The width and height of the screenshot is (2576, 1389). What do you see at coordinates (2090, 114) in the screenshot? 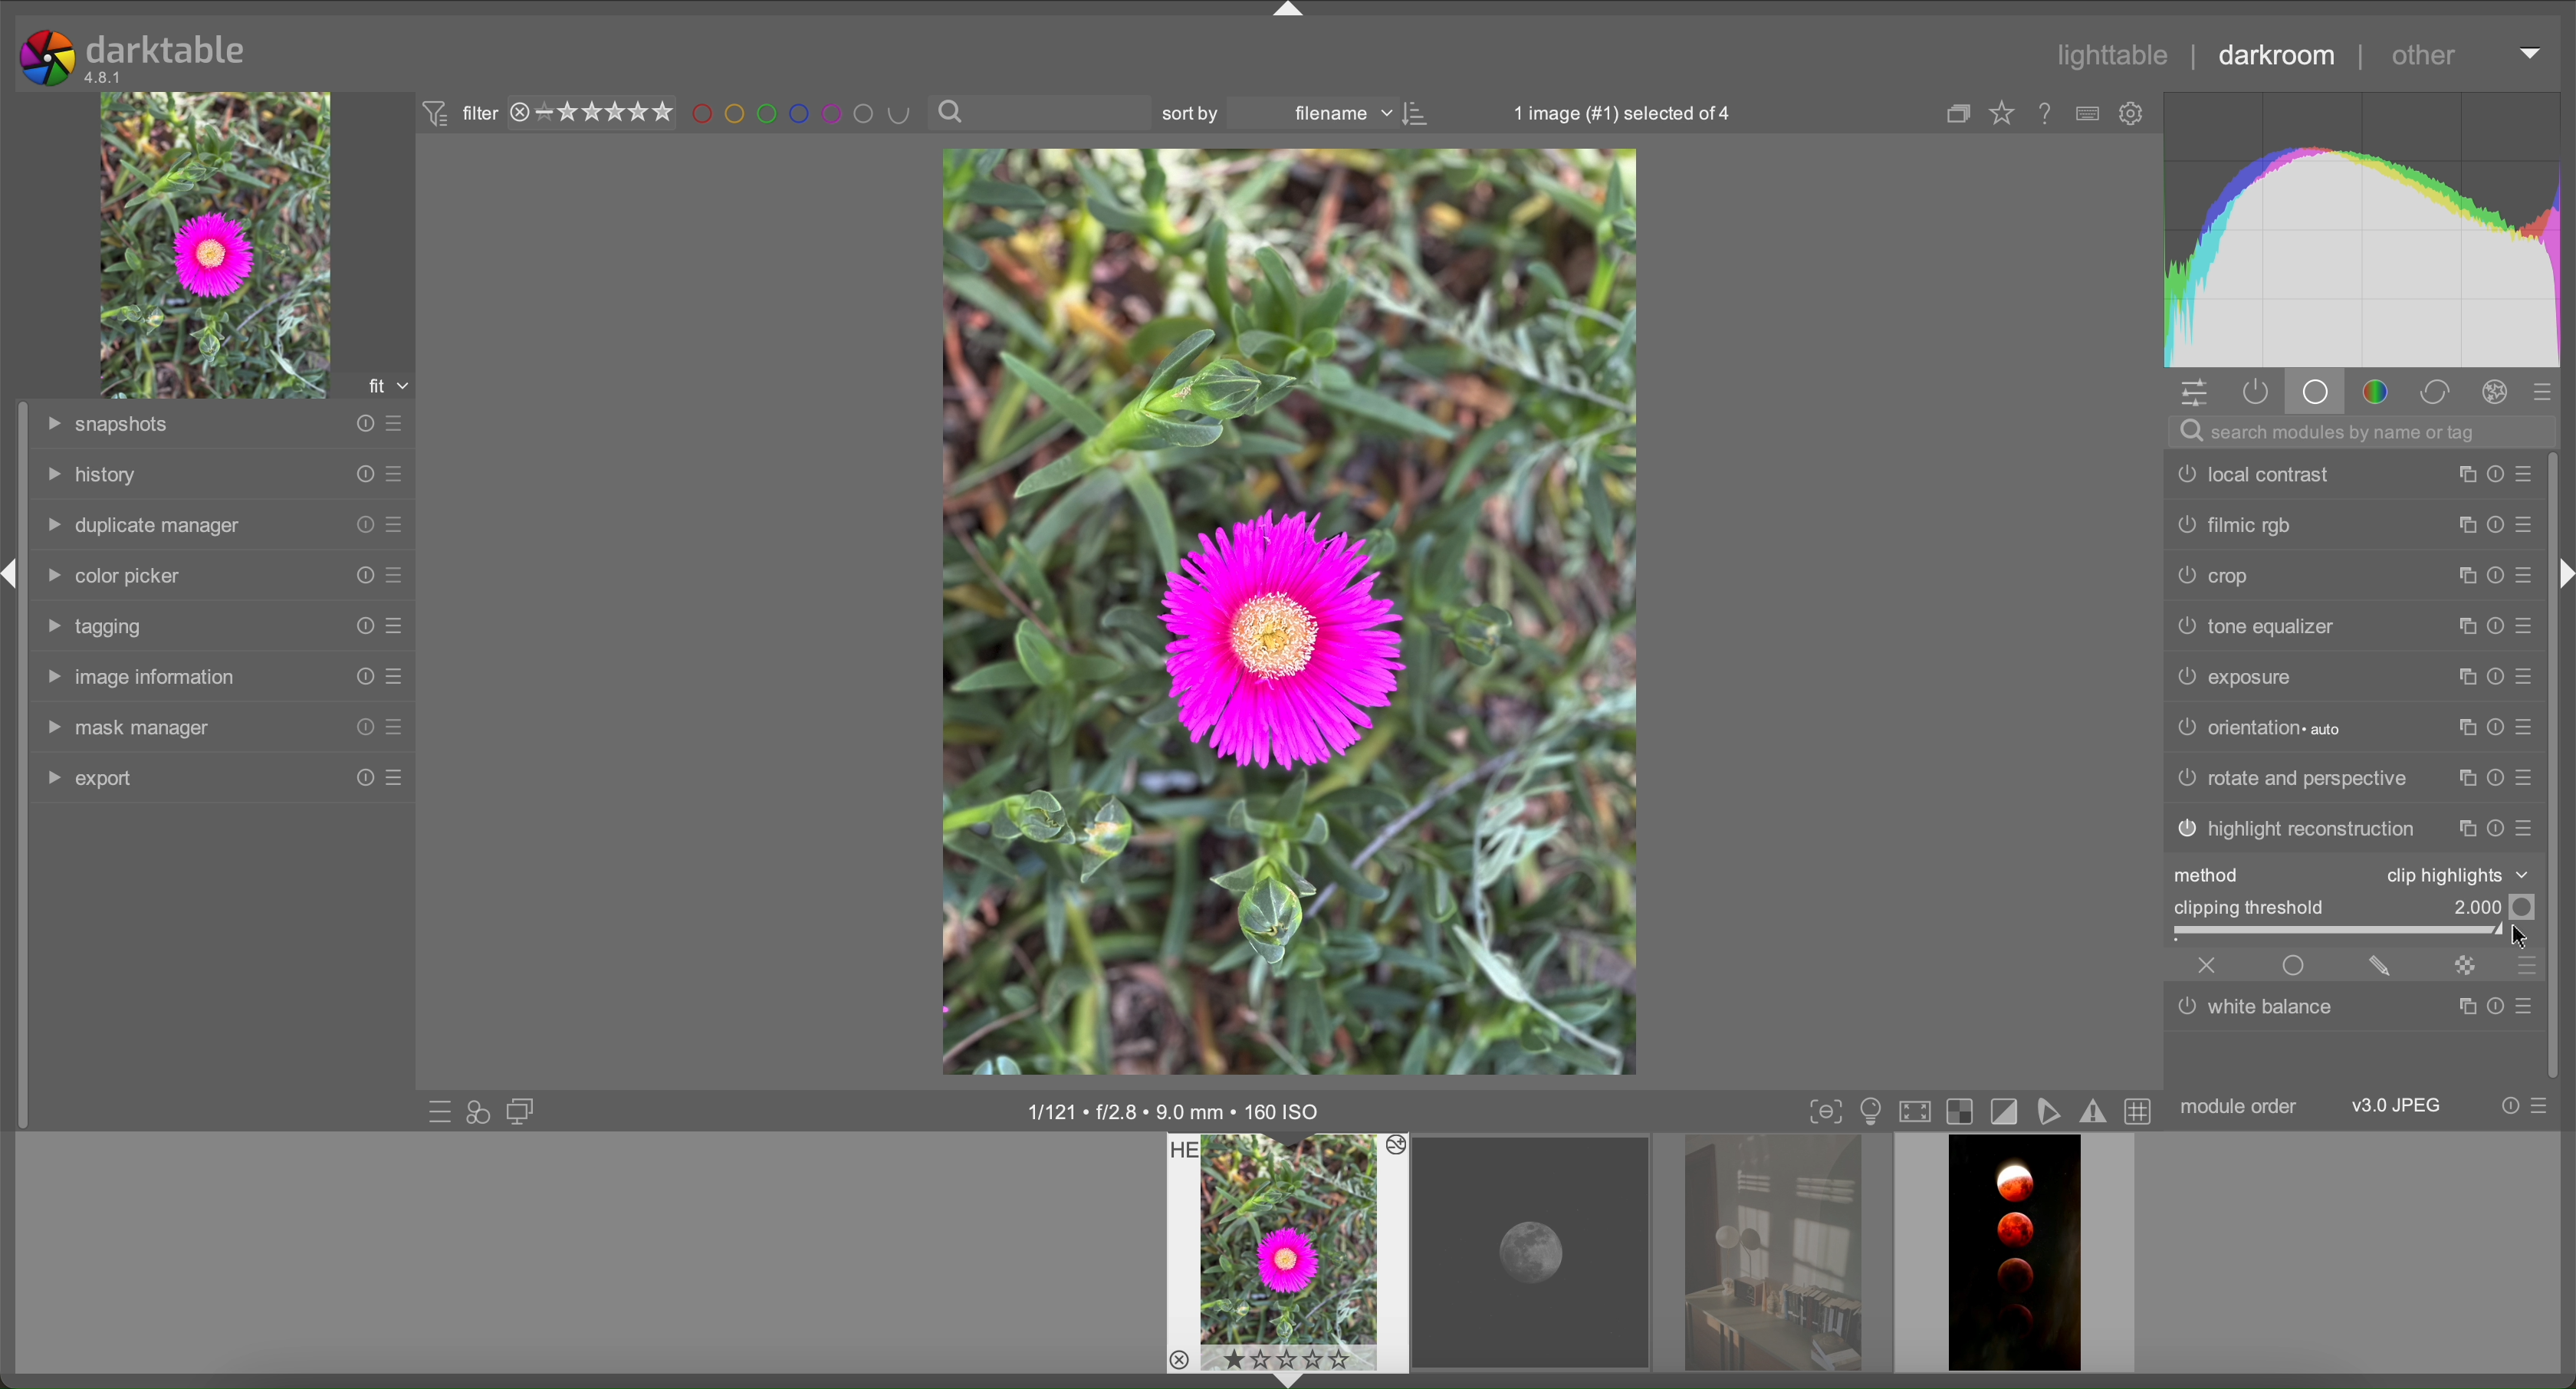
I see `type of overlays` at bounding box center [2090, 114].